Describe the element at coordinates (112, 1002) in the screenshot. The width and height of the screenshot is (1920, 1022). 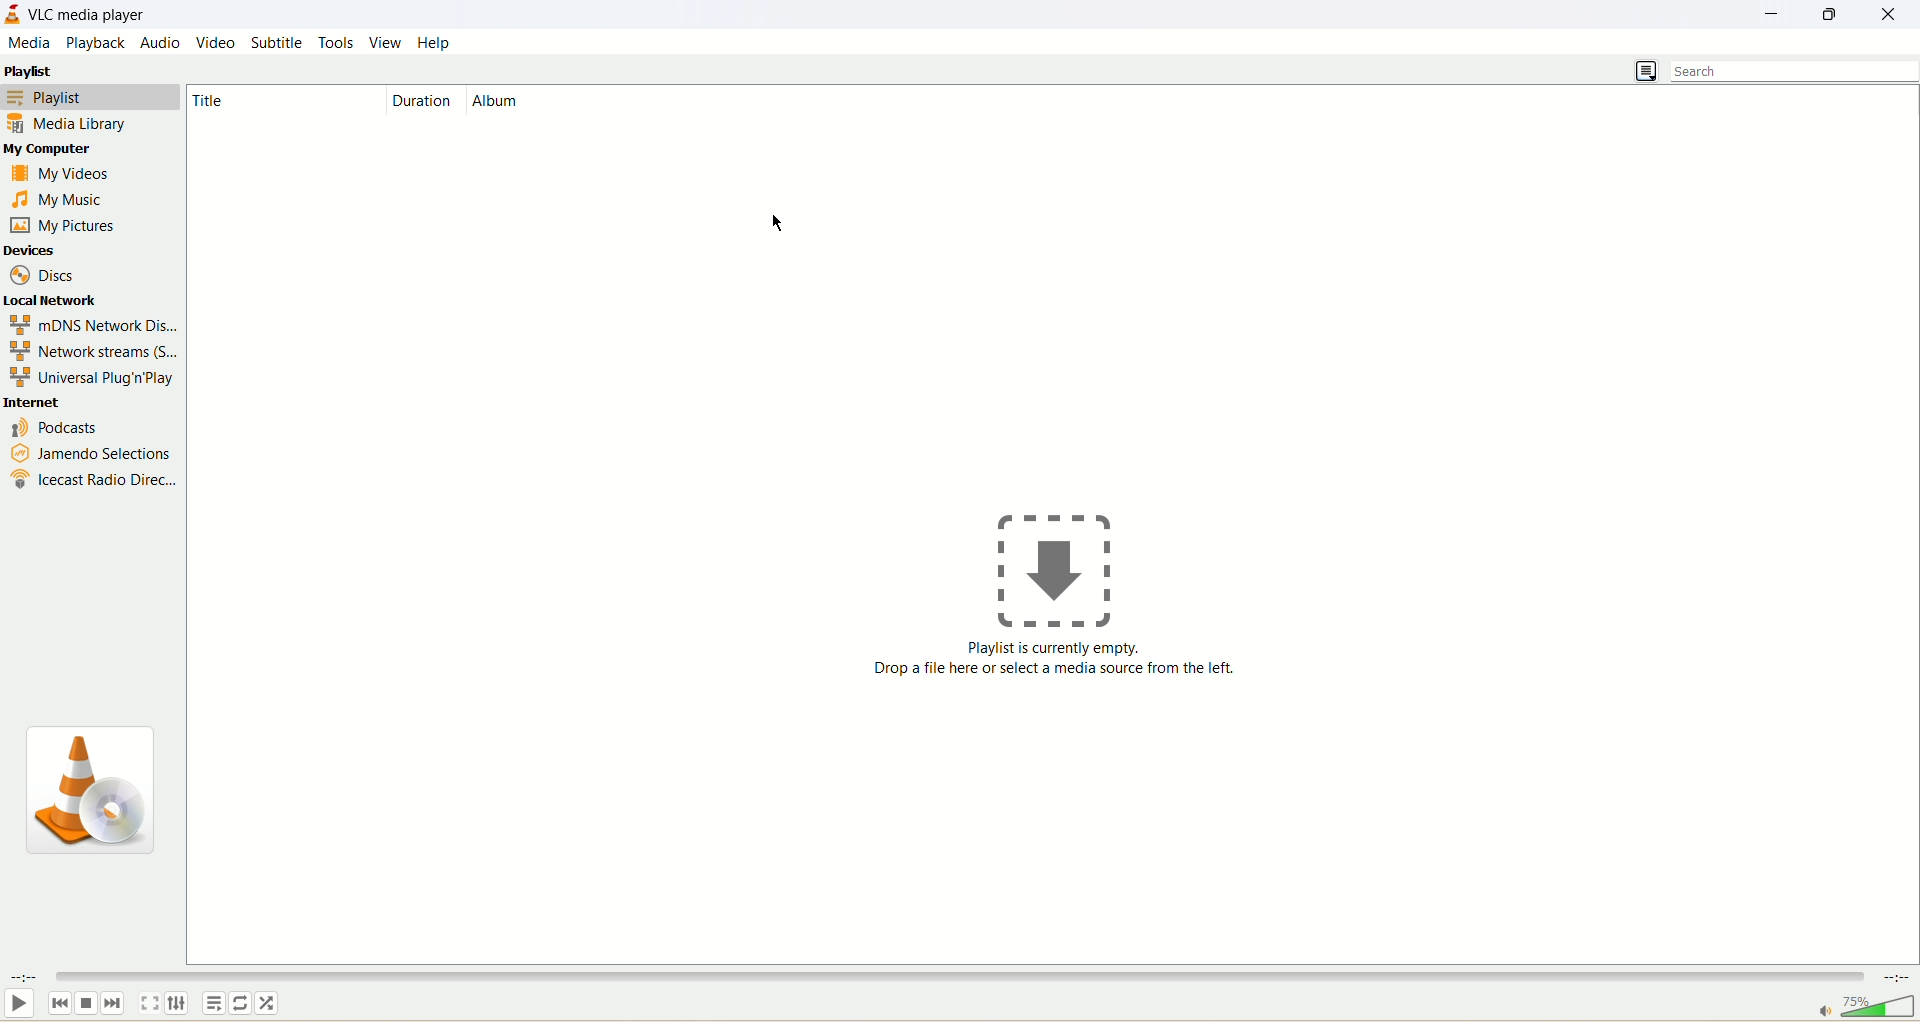
I see `next` at that location.